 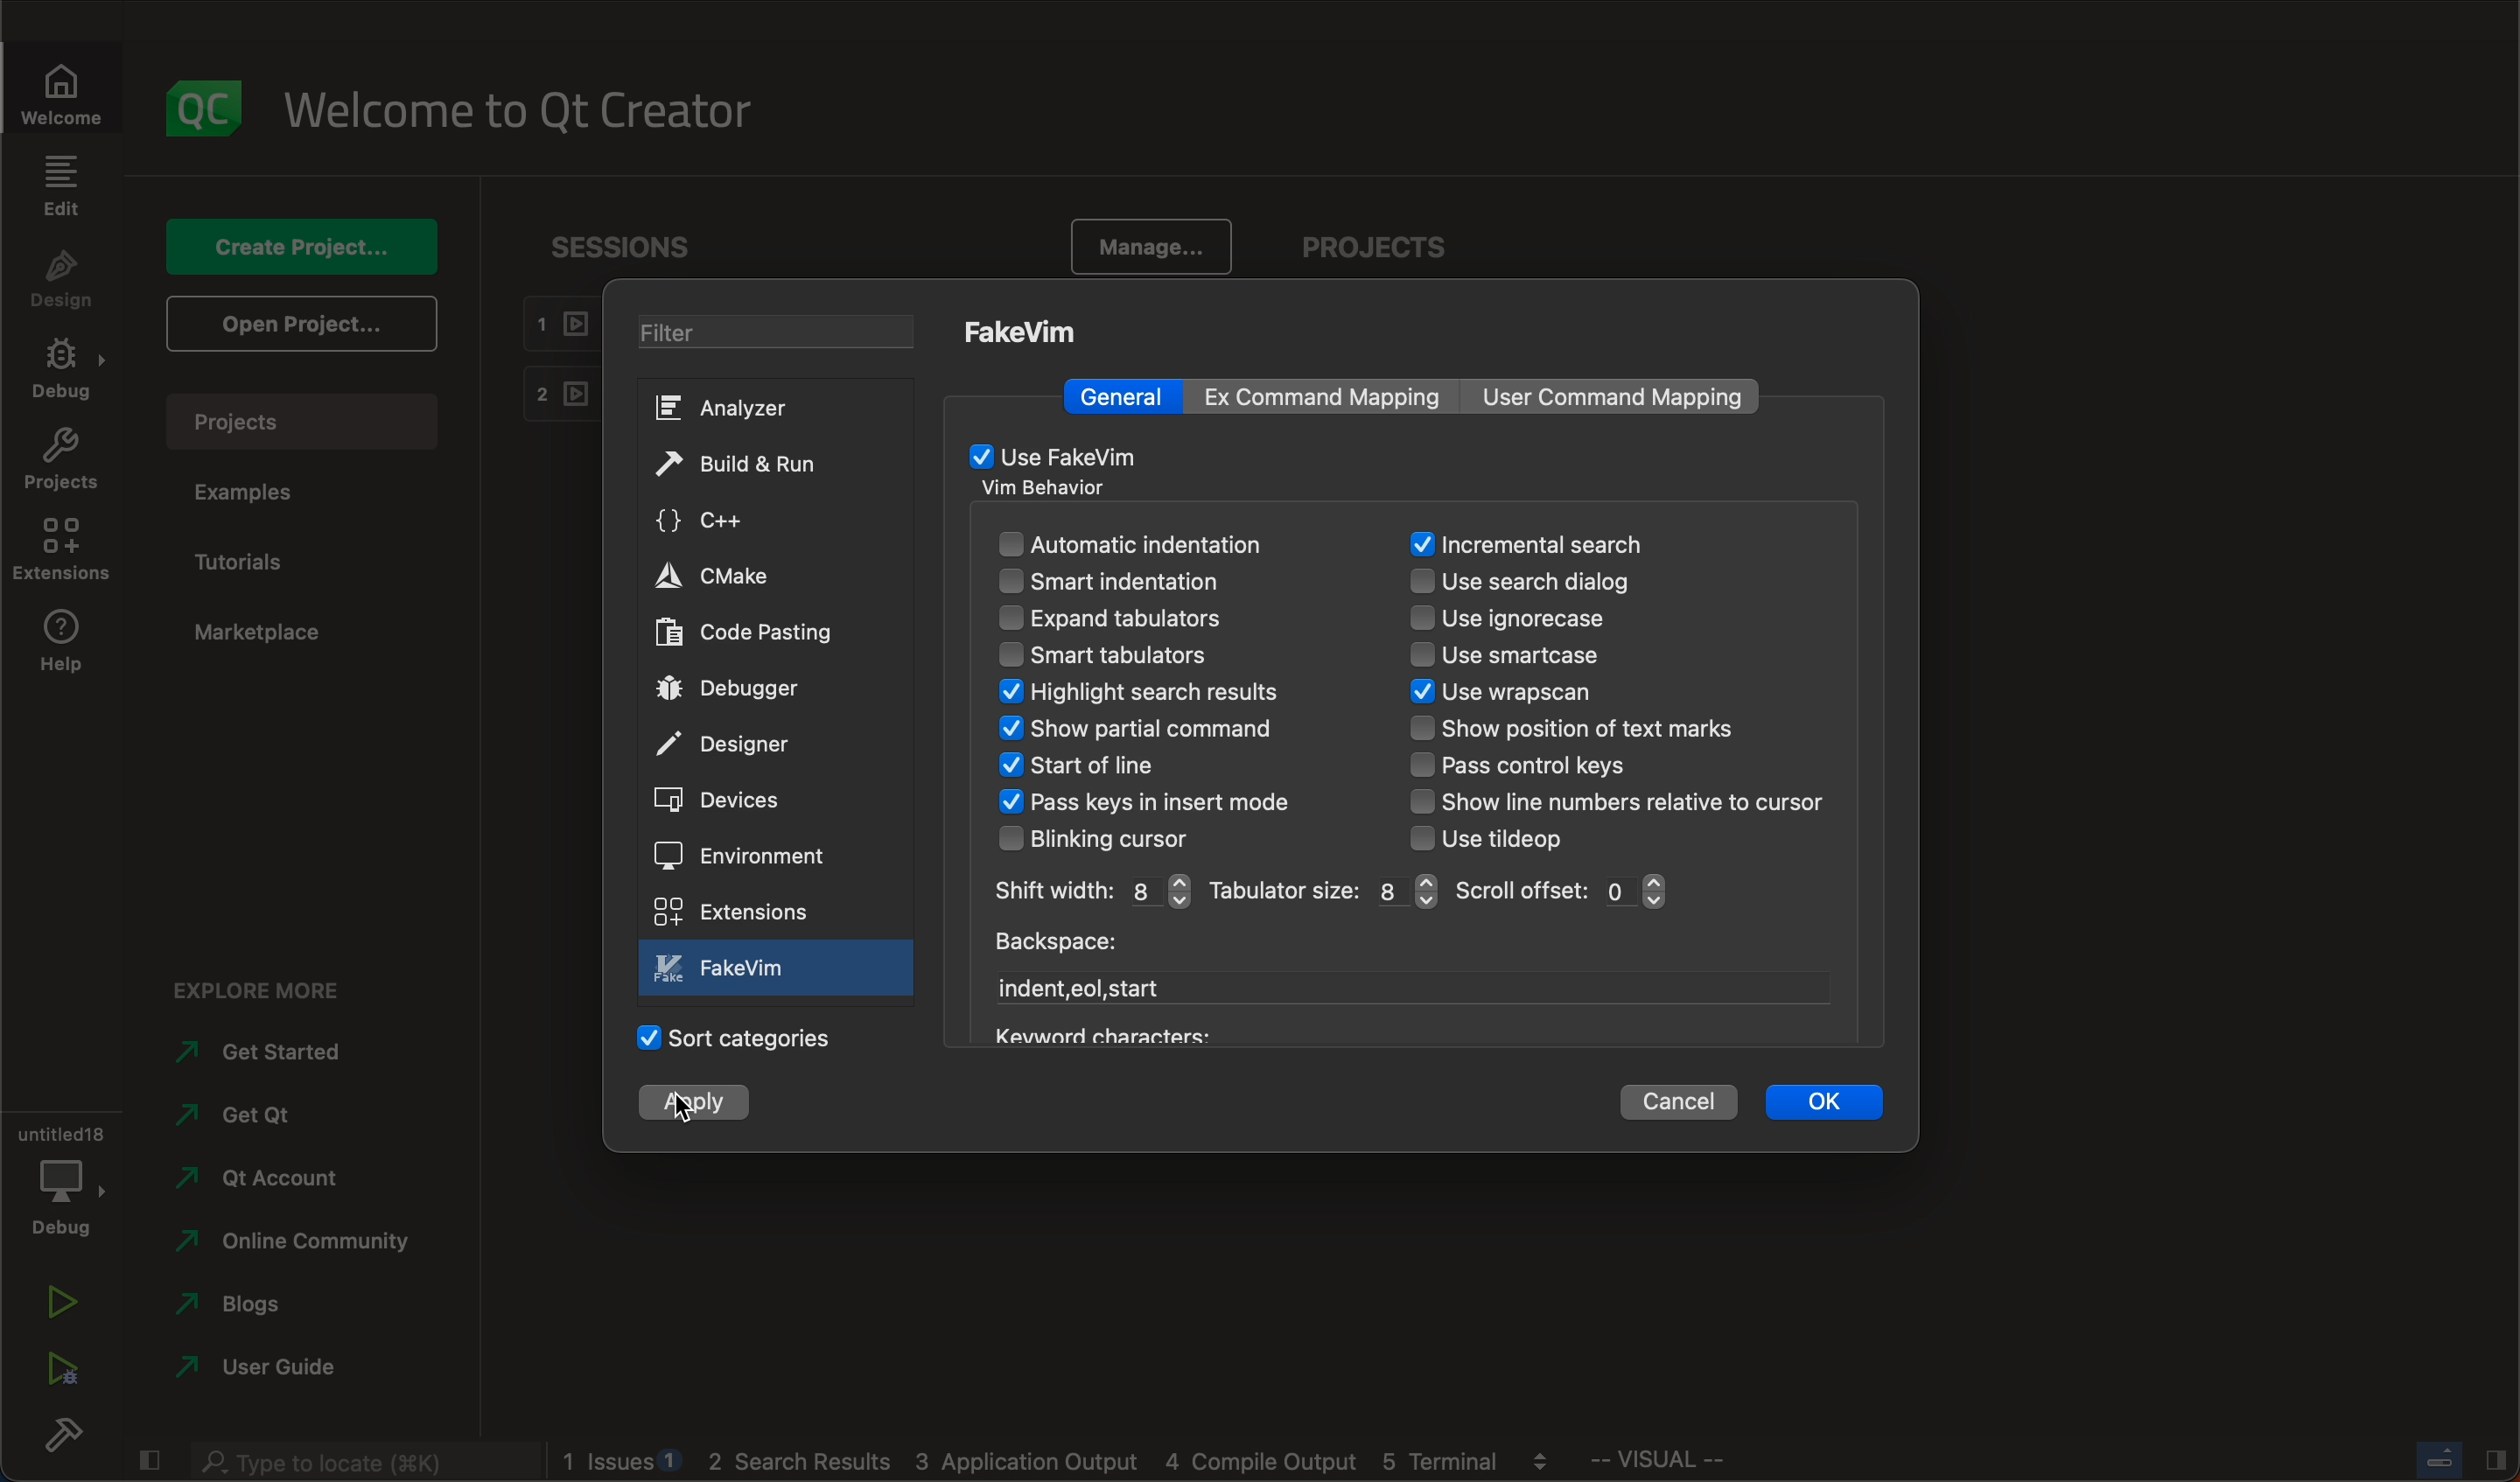 What do you see at coordinates (2465, 1462) in the screenshot?
I see `close slide bar` at bounding box center [2465, 1462].